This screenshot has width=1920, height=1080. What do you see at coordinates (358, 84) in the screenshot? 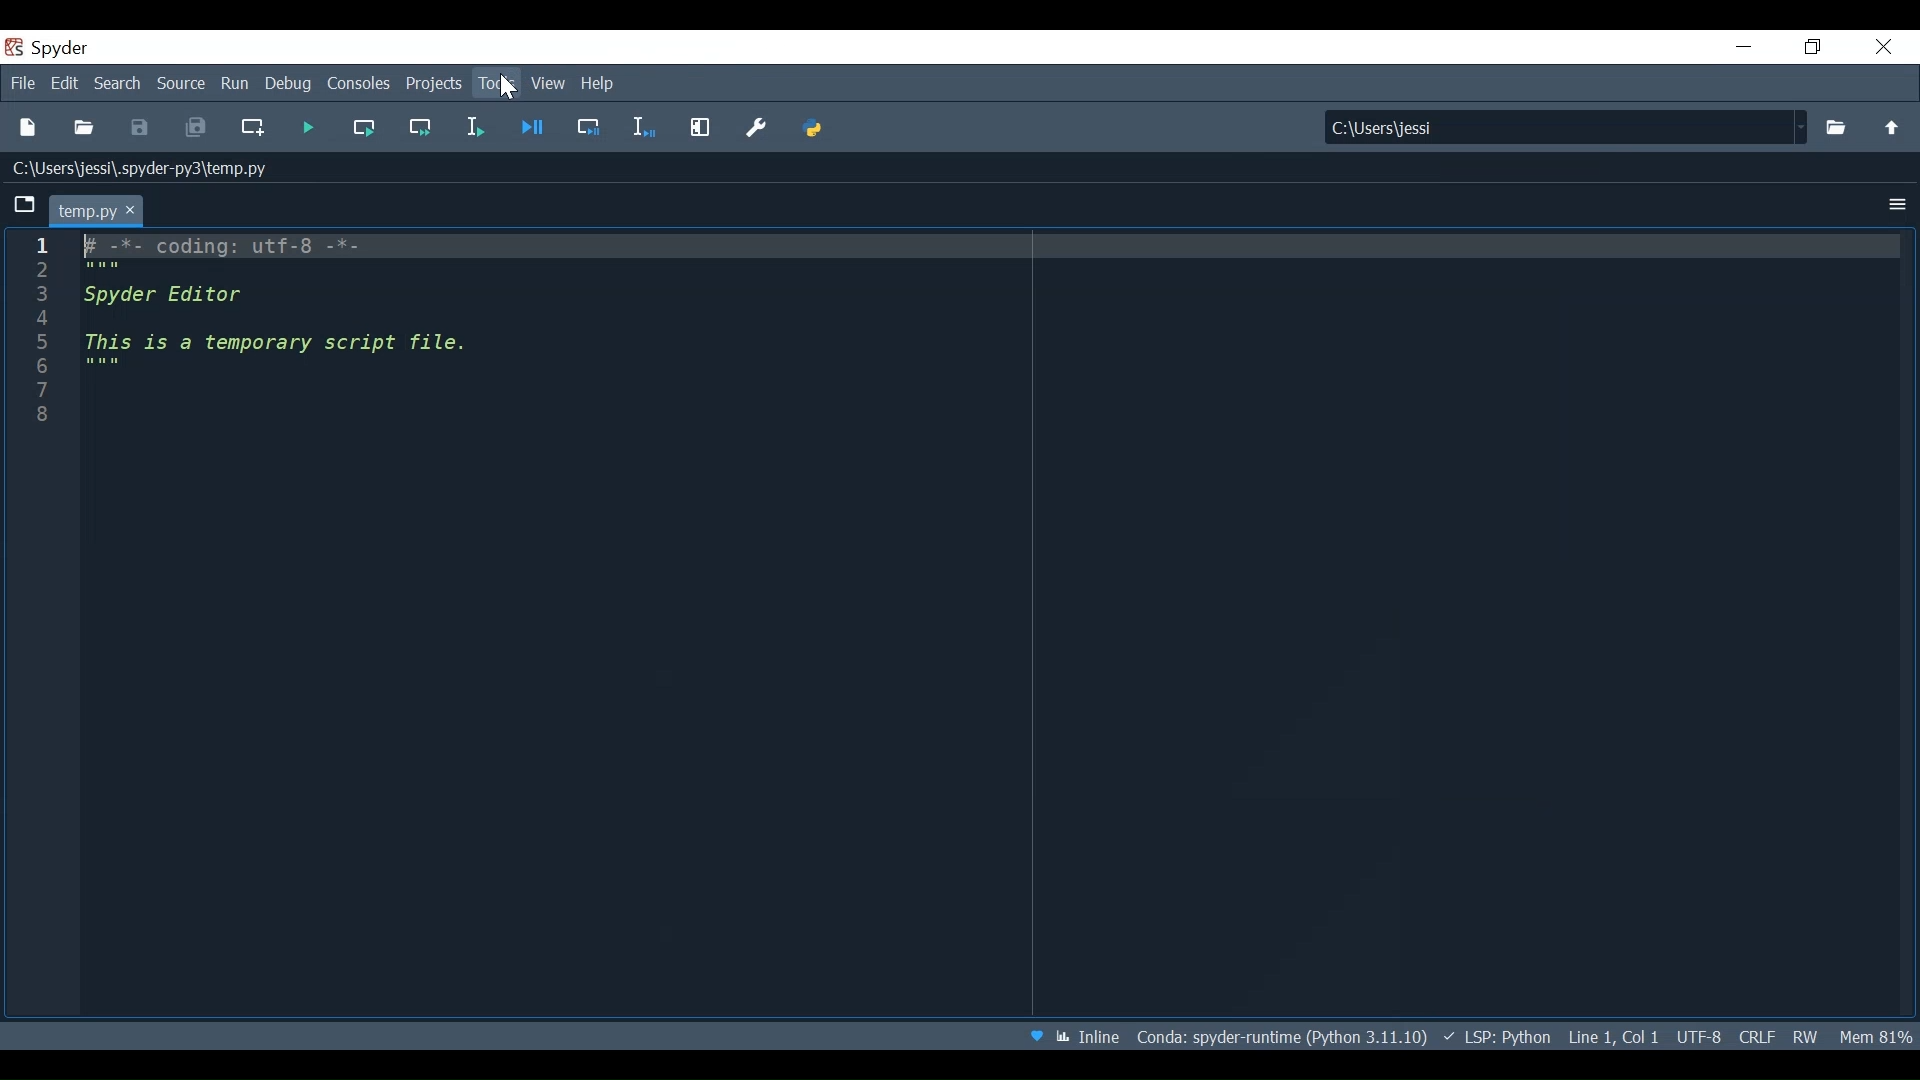
I see `Consoles` at bounding box center [358, 84].